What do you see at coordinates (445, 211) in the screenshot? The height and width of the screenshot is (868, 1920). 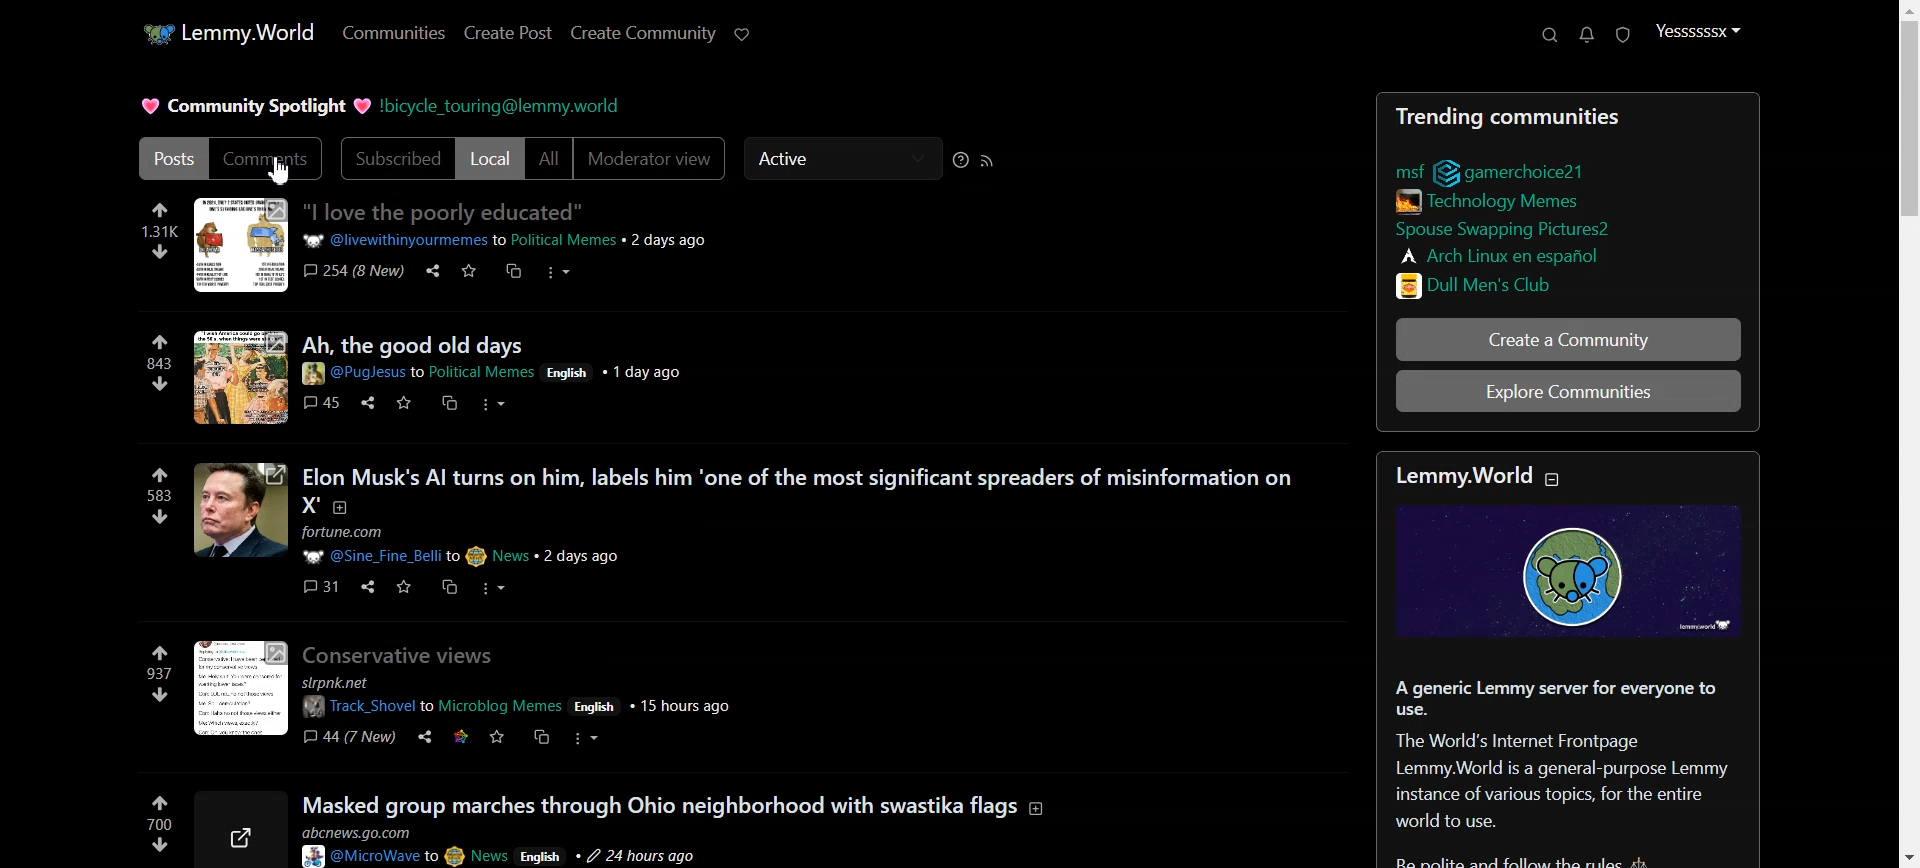 I see `Posts` at bounding box center [445, 211].